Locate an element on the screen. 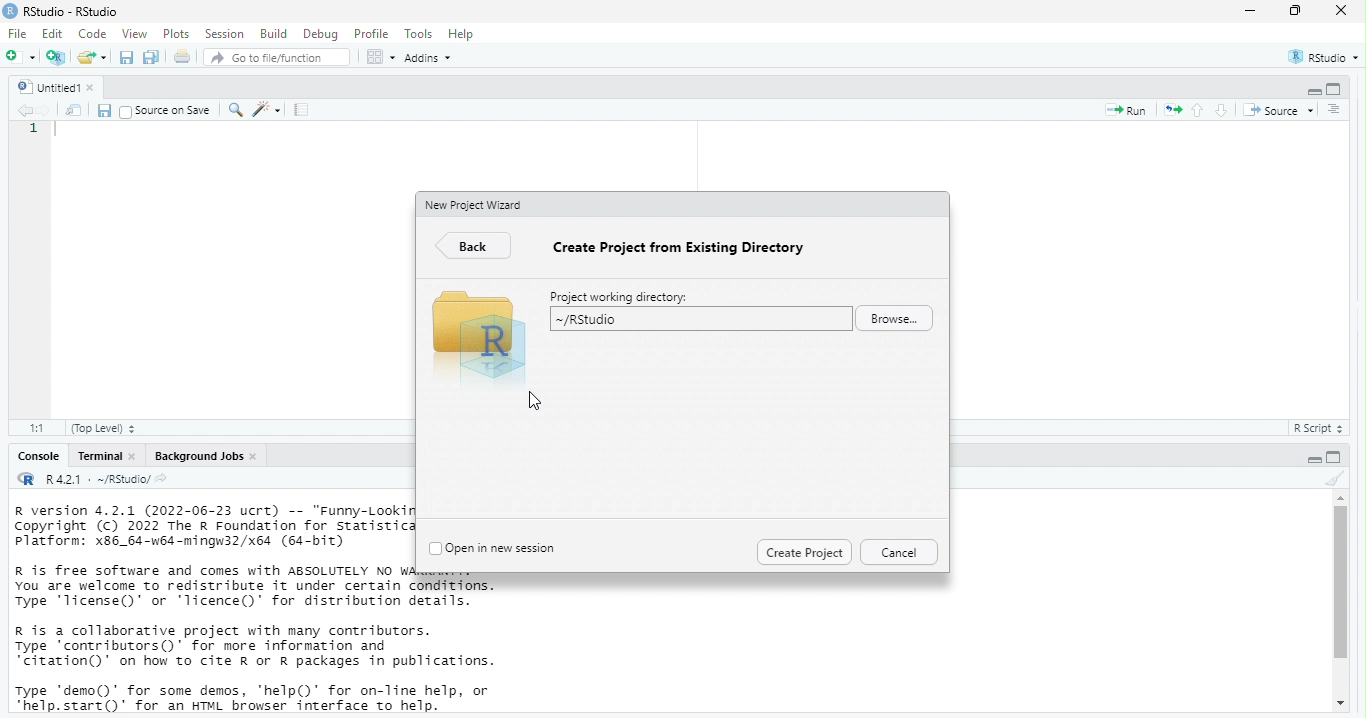 This screenshot has height=718, width=1366. clear console is located at coordinates (1339, 477).